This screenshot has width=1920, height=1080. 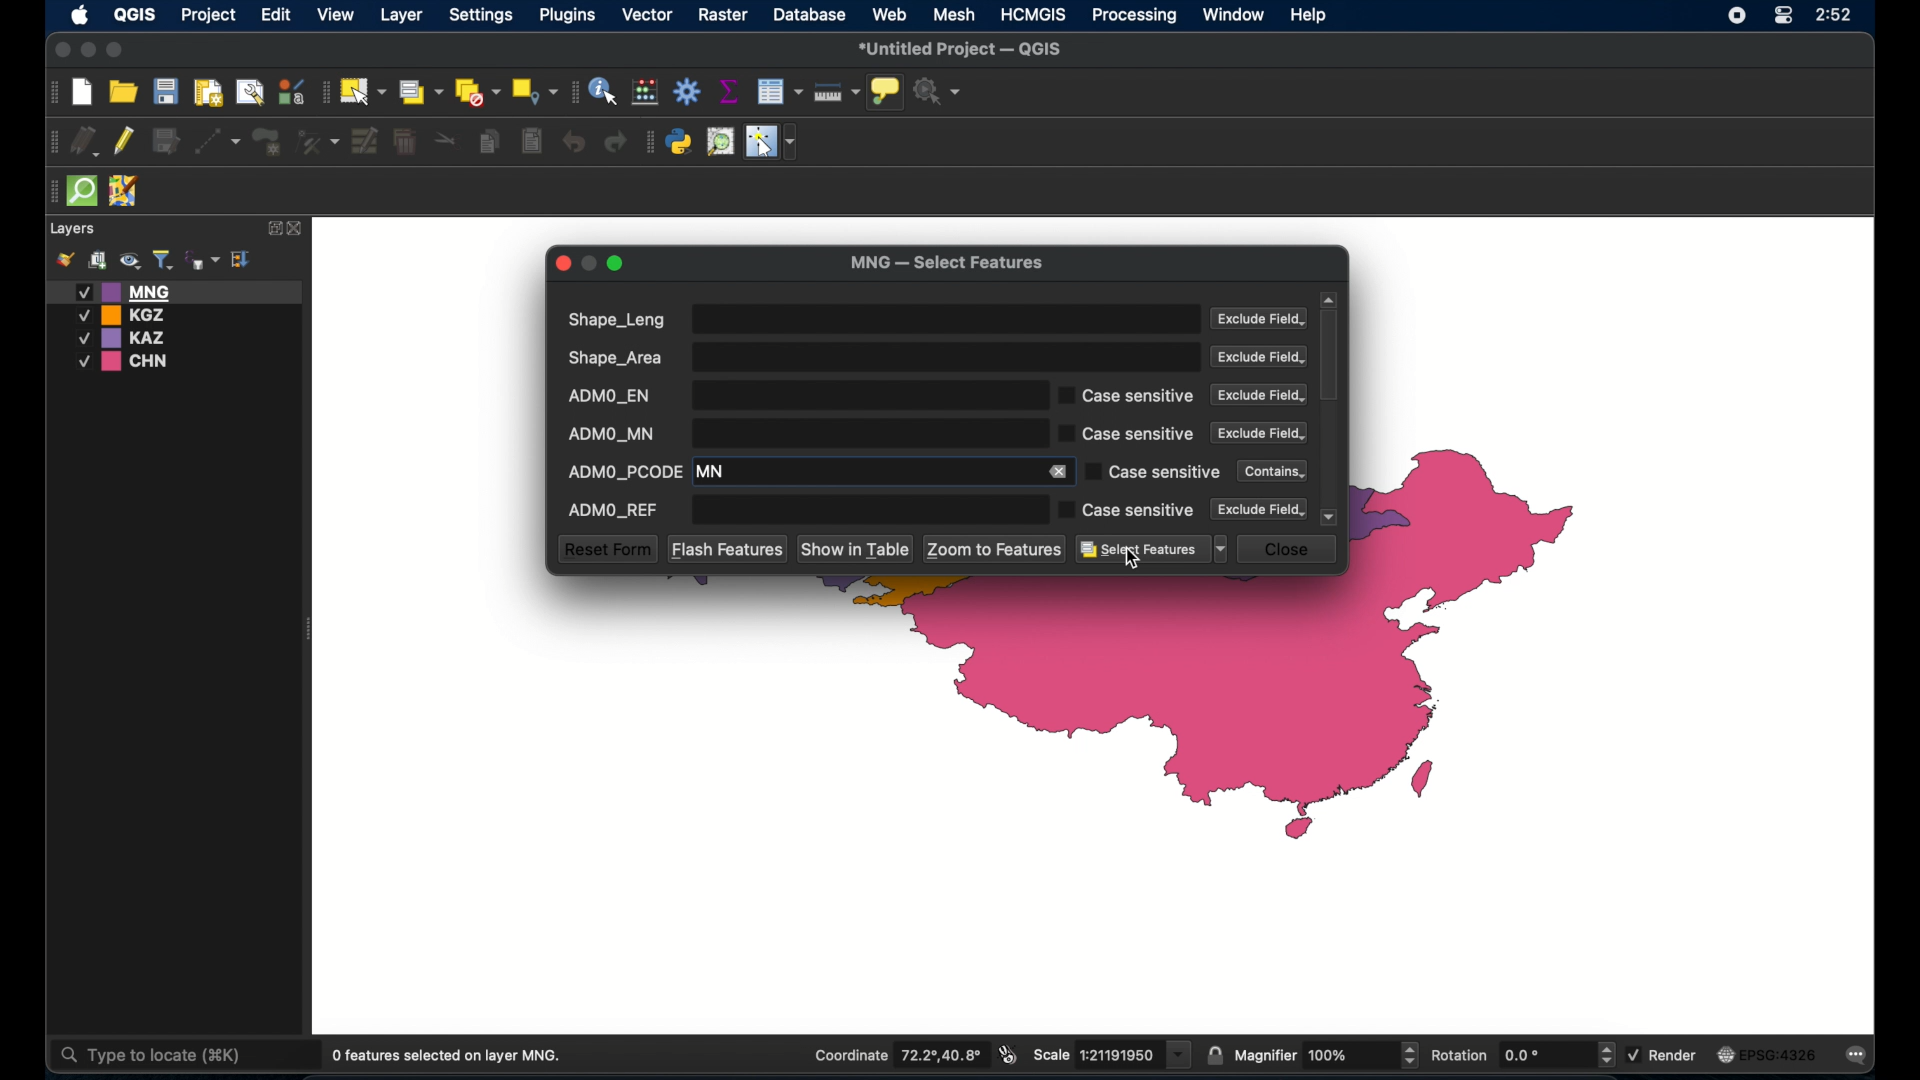 What do you see at coordinates (895, 1054) in the screenshot?
I see `Coordinate  72.2°,40.8°` at bounding box center [895, 1054].